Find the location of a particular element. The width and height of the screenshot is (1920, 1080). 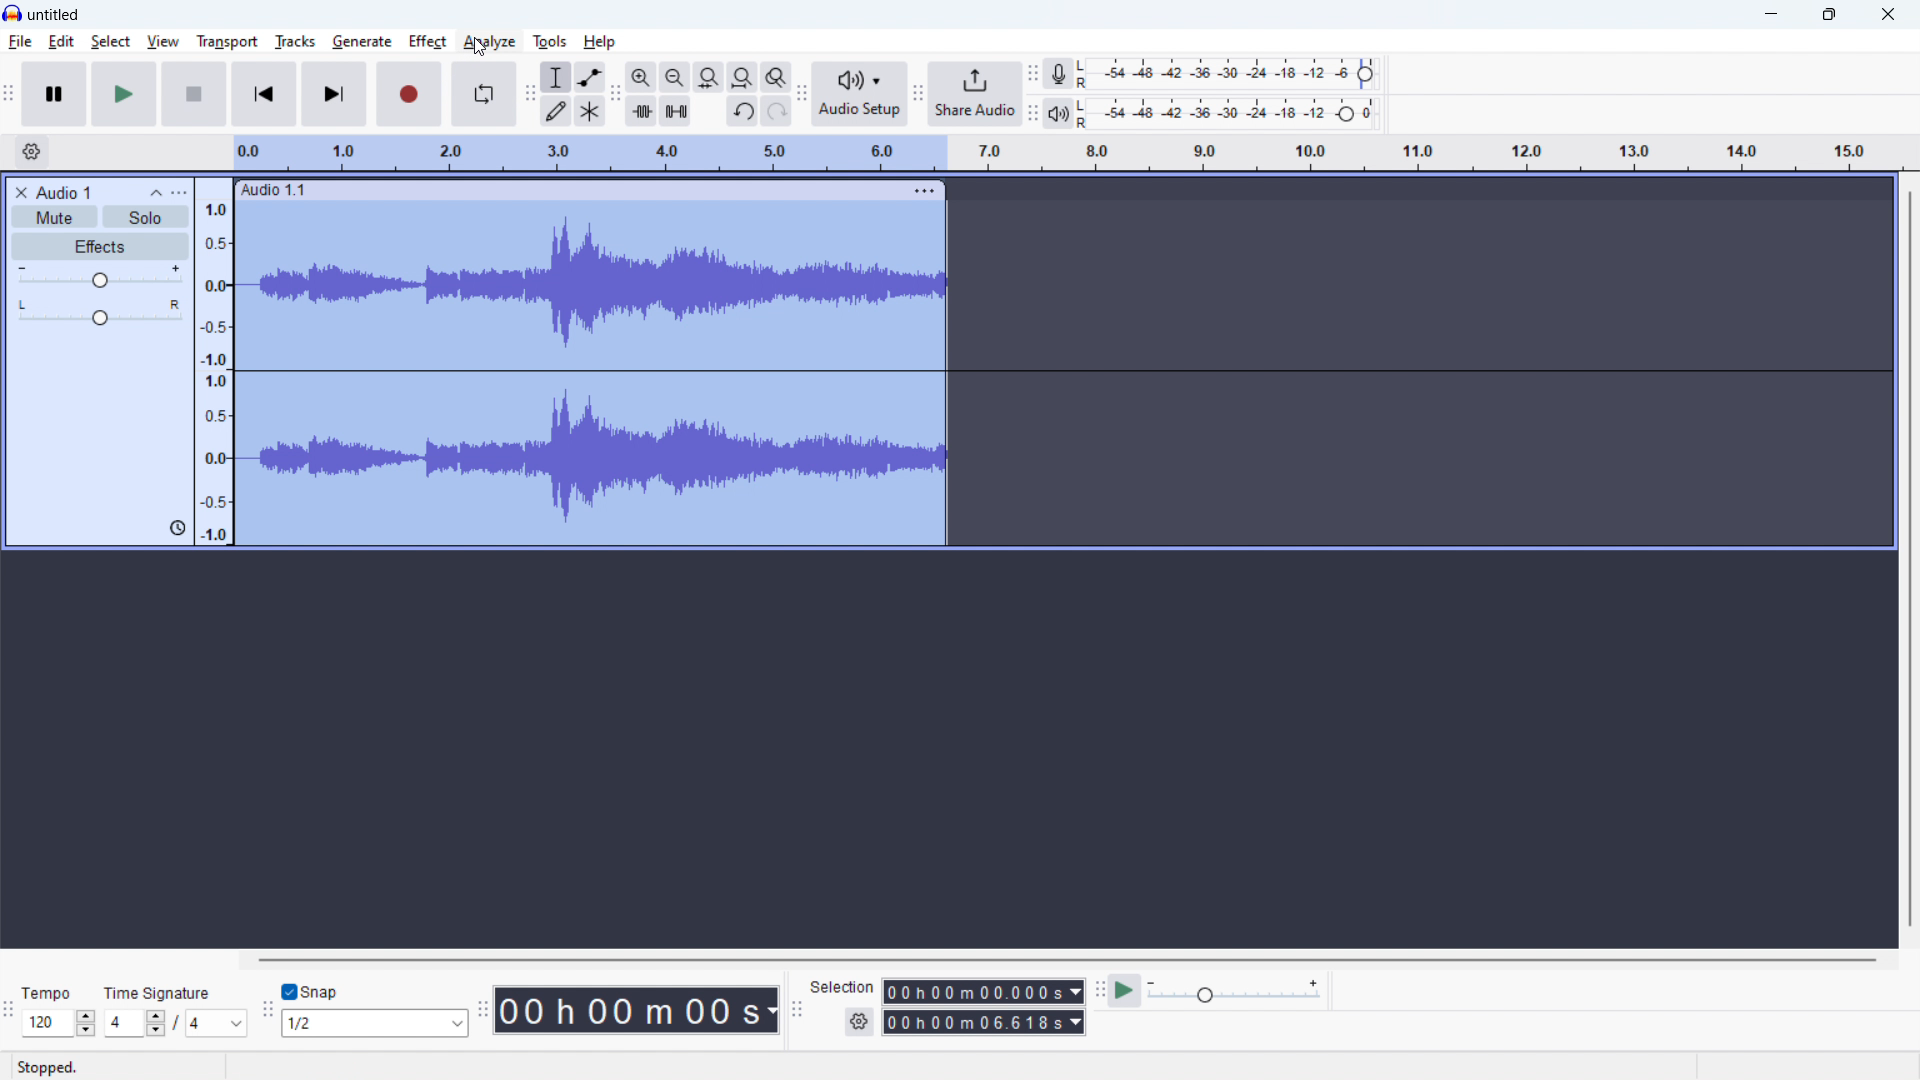

mute is located at coordinates (55, 217).